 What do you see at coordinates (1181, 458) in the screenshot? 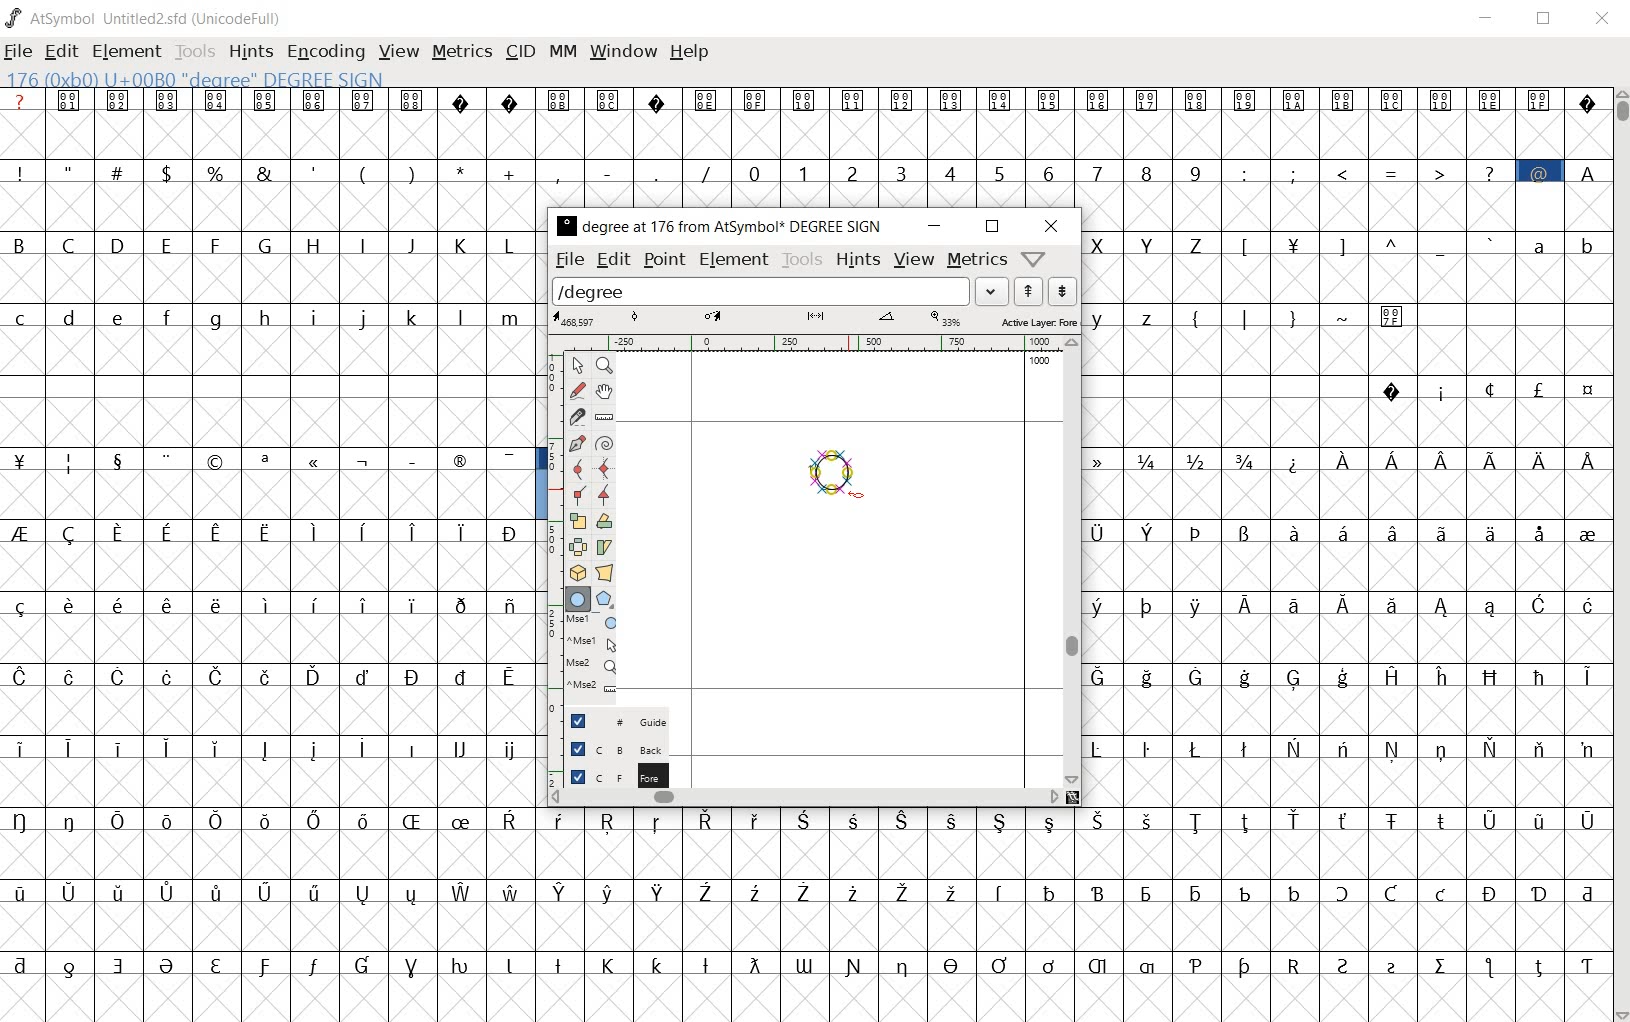
I see `fractions` at bounding box center [1181, 458].